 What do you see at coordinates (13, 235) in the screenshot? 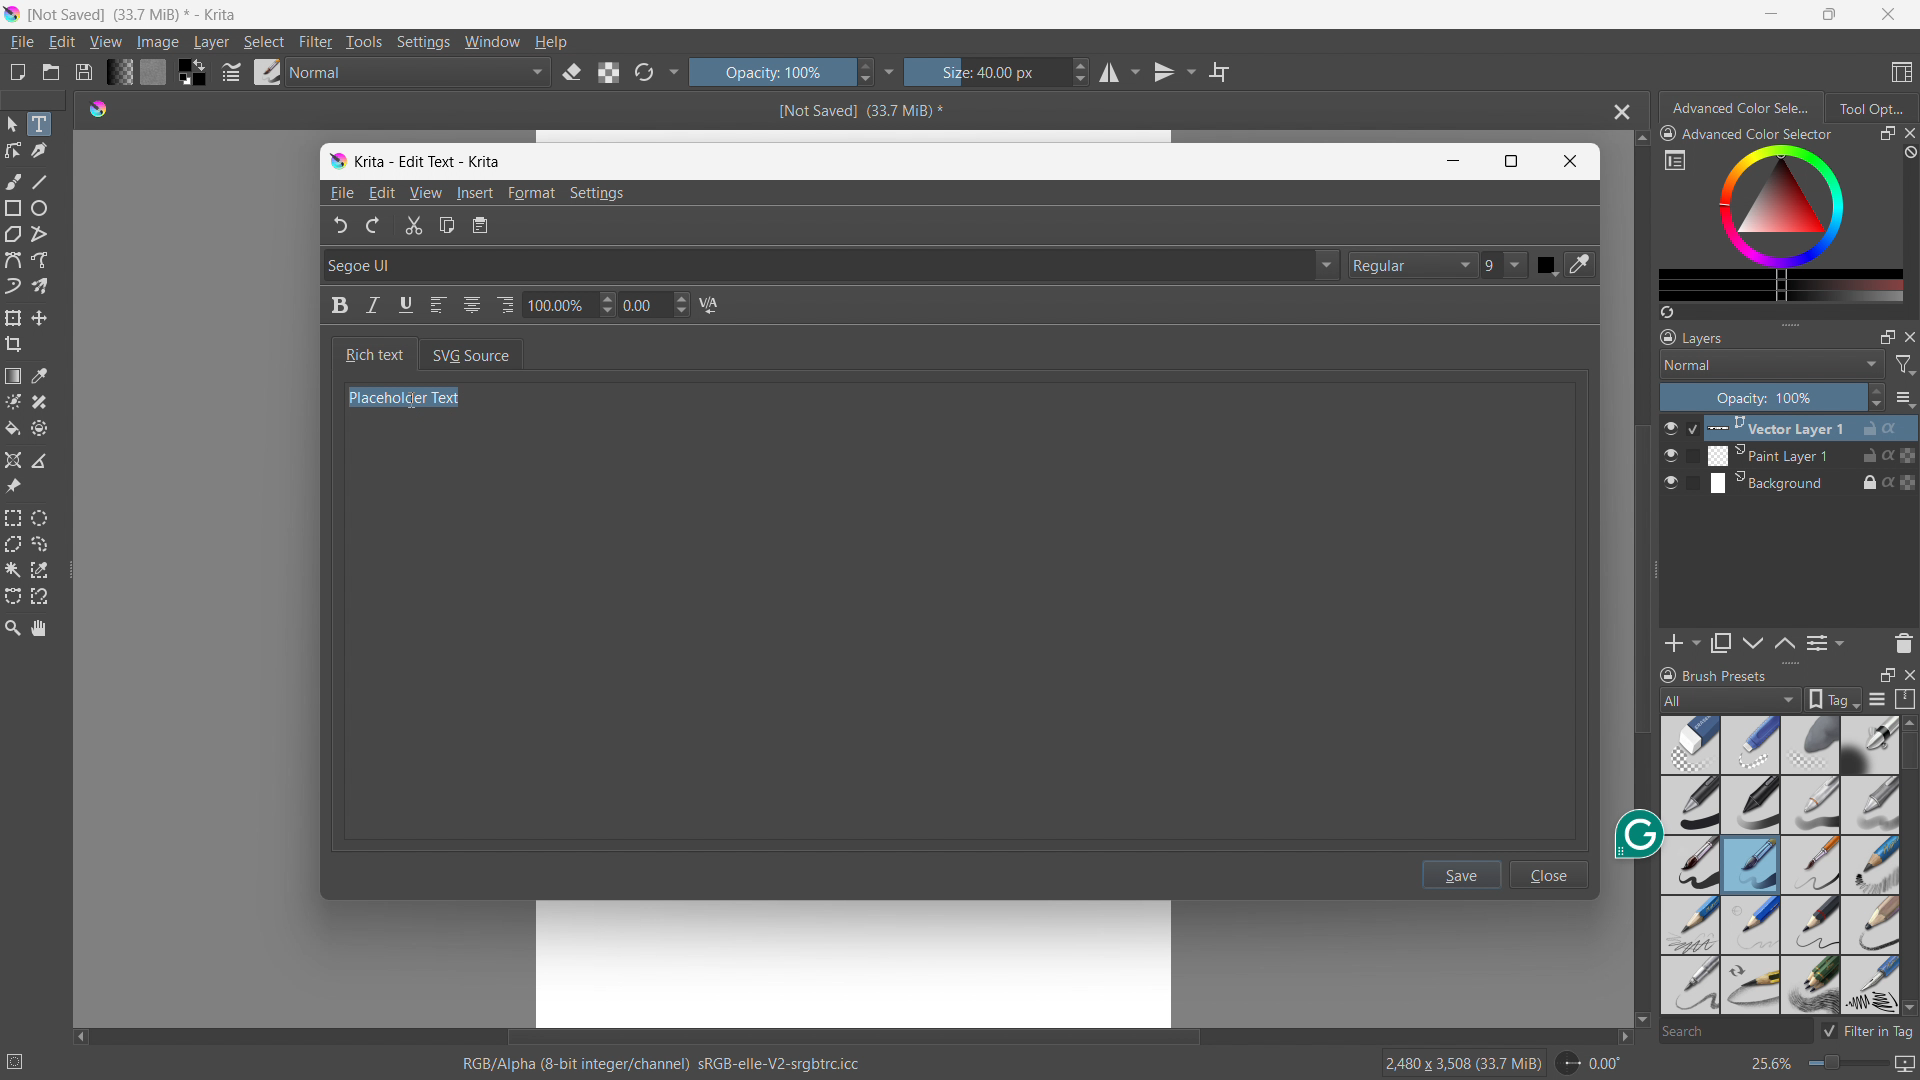
I see `polygon tool` at bounding box center [13, 235].